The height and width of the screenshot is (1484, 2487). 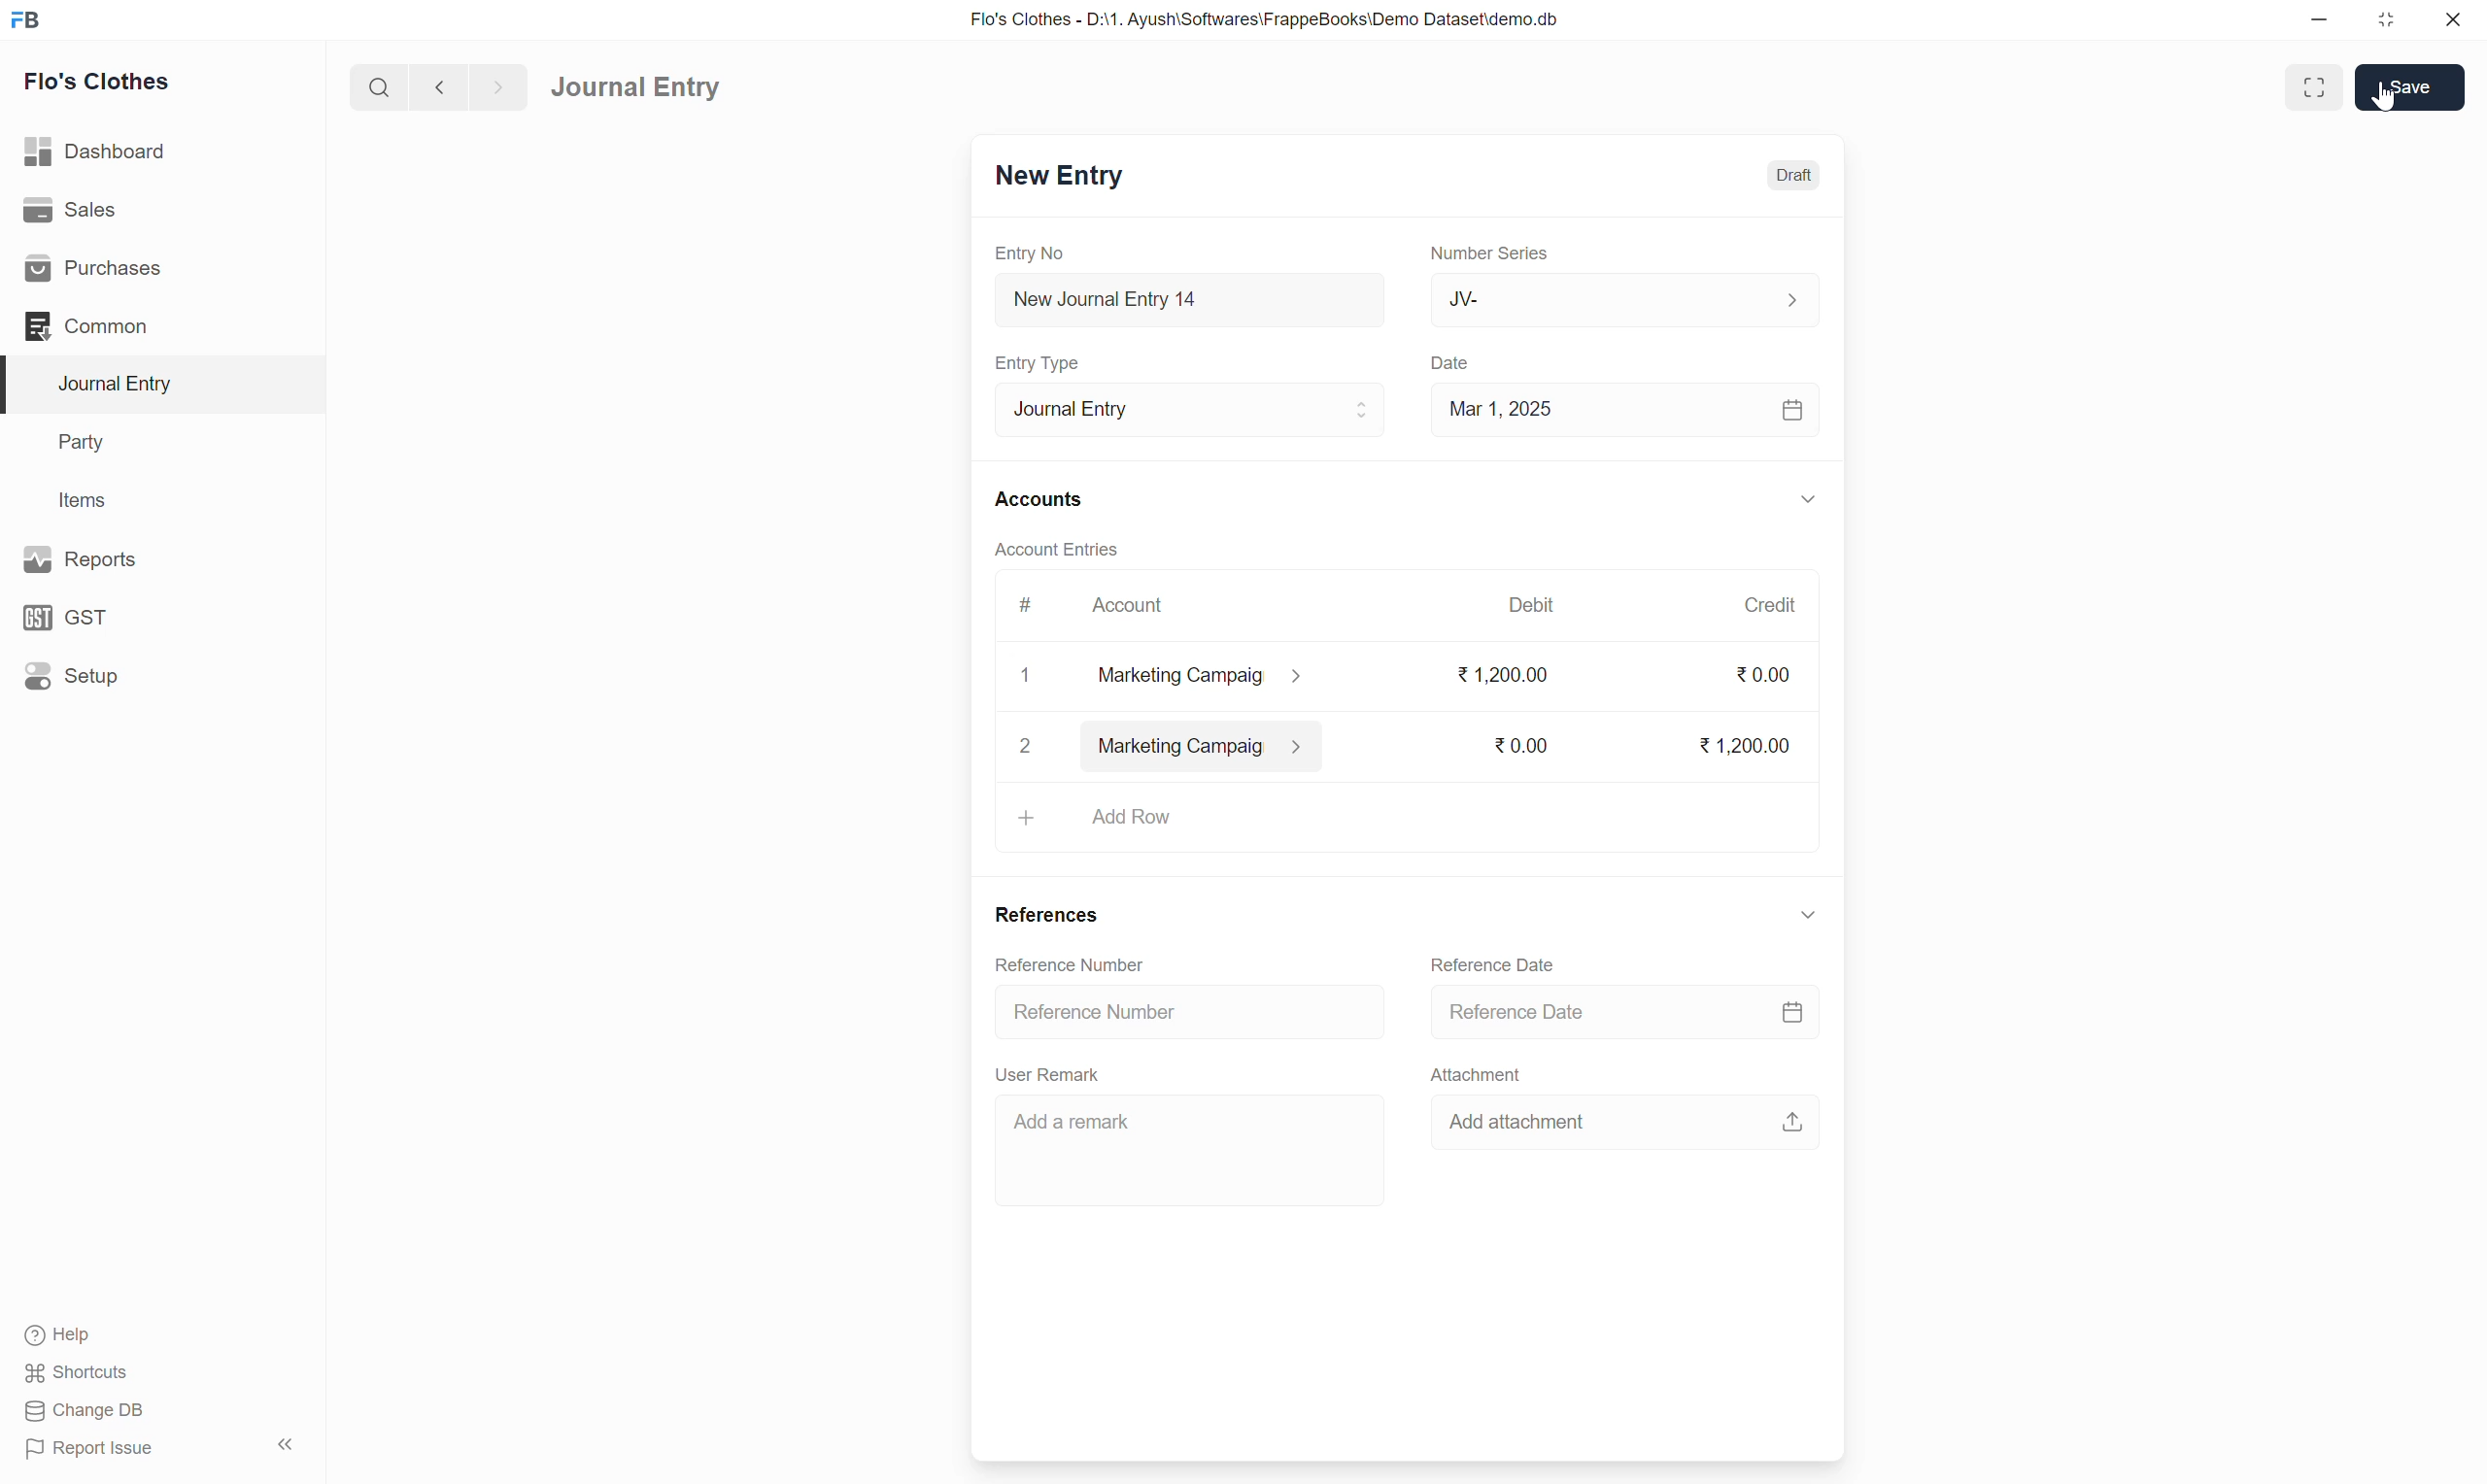 I want to click on Reference Date, so click(x=1497, y=966).